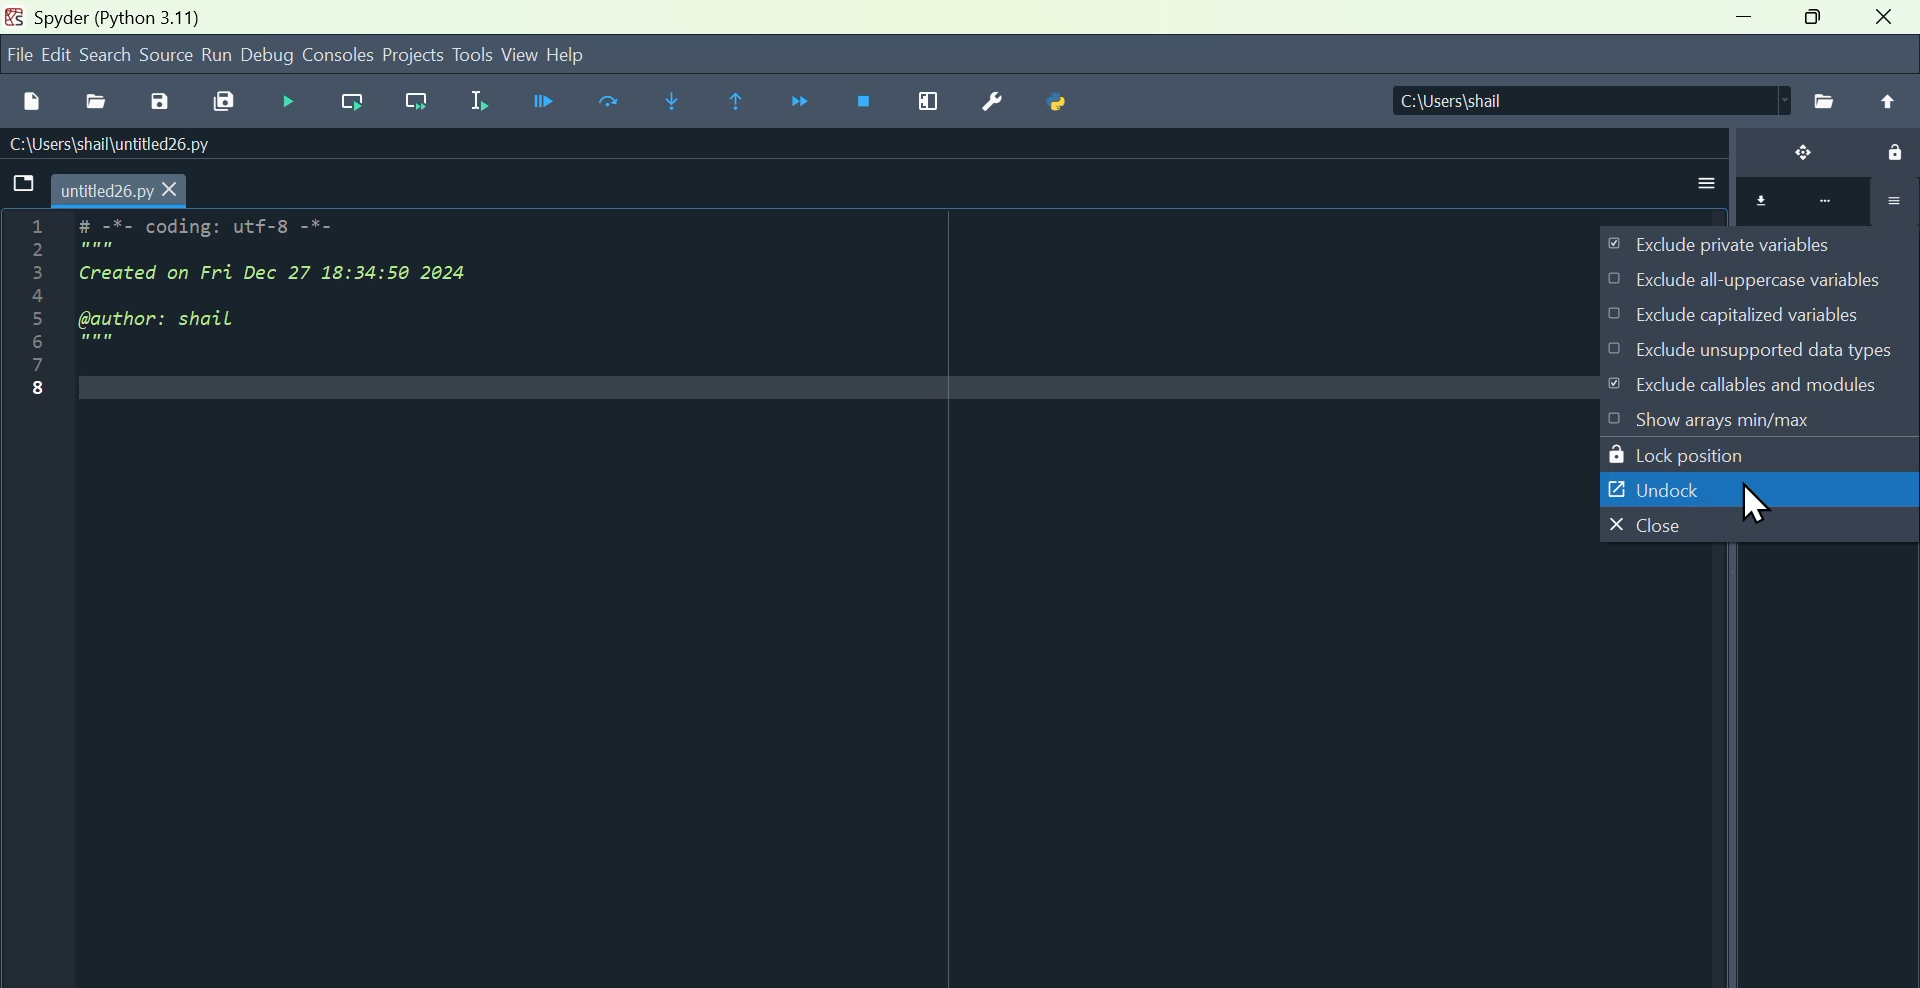 The image size is (1920, 988). I want to click on file, so click(16, 54).